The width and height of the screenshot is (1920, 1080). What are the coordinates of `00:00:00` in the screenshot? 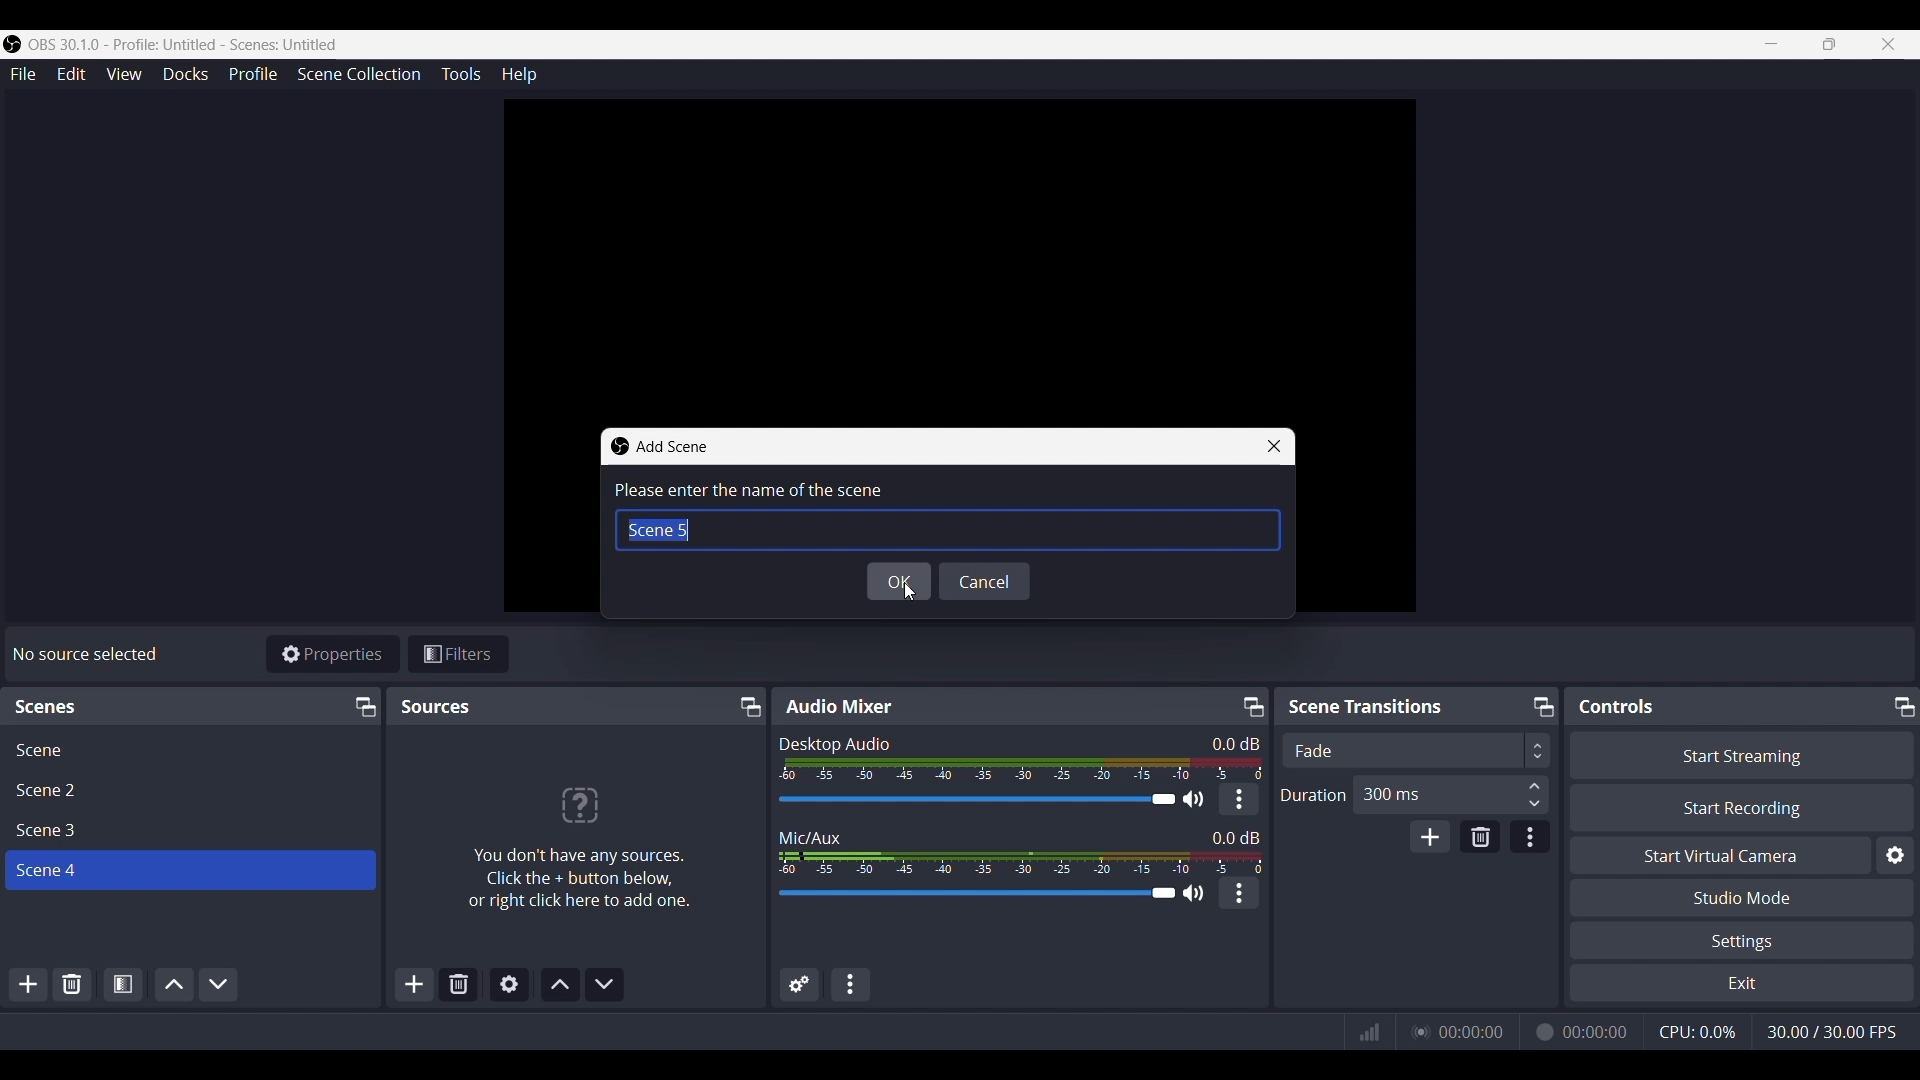 It's located at (1471, 1030).